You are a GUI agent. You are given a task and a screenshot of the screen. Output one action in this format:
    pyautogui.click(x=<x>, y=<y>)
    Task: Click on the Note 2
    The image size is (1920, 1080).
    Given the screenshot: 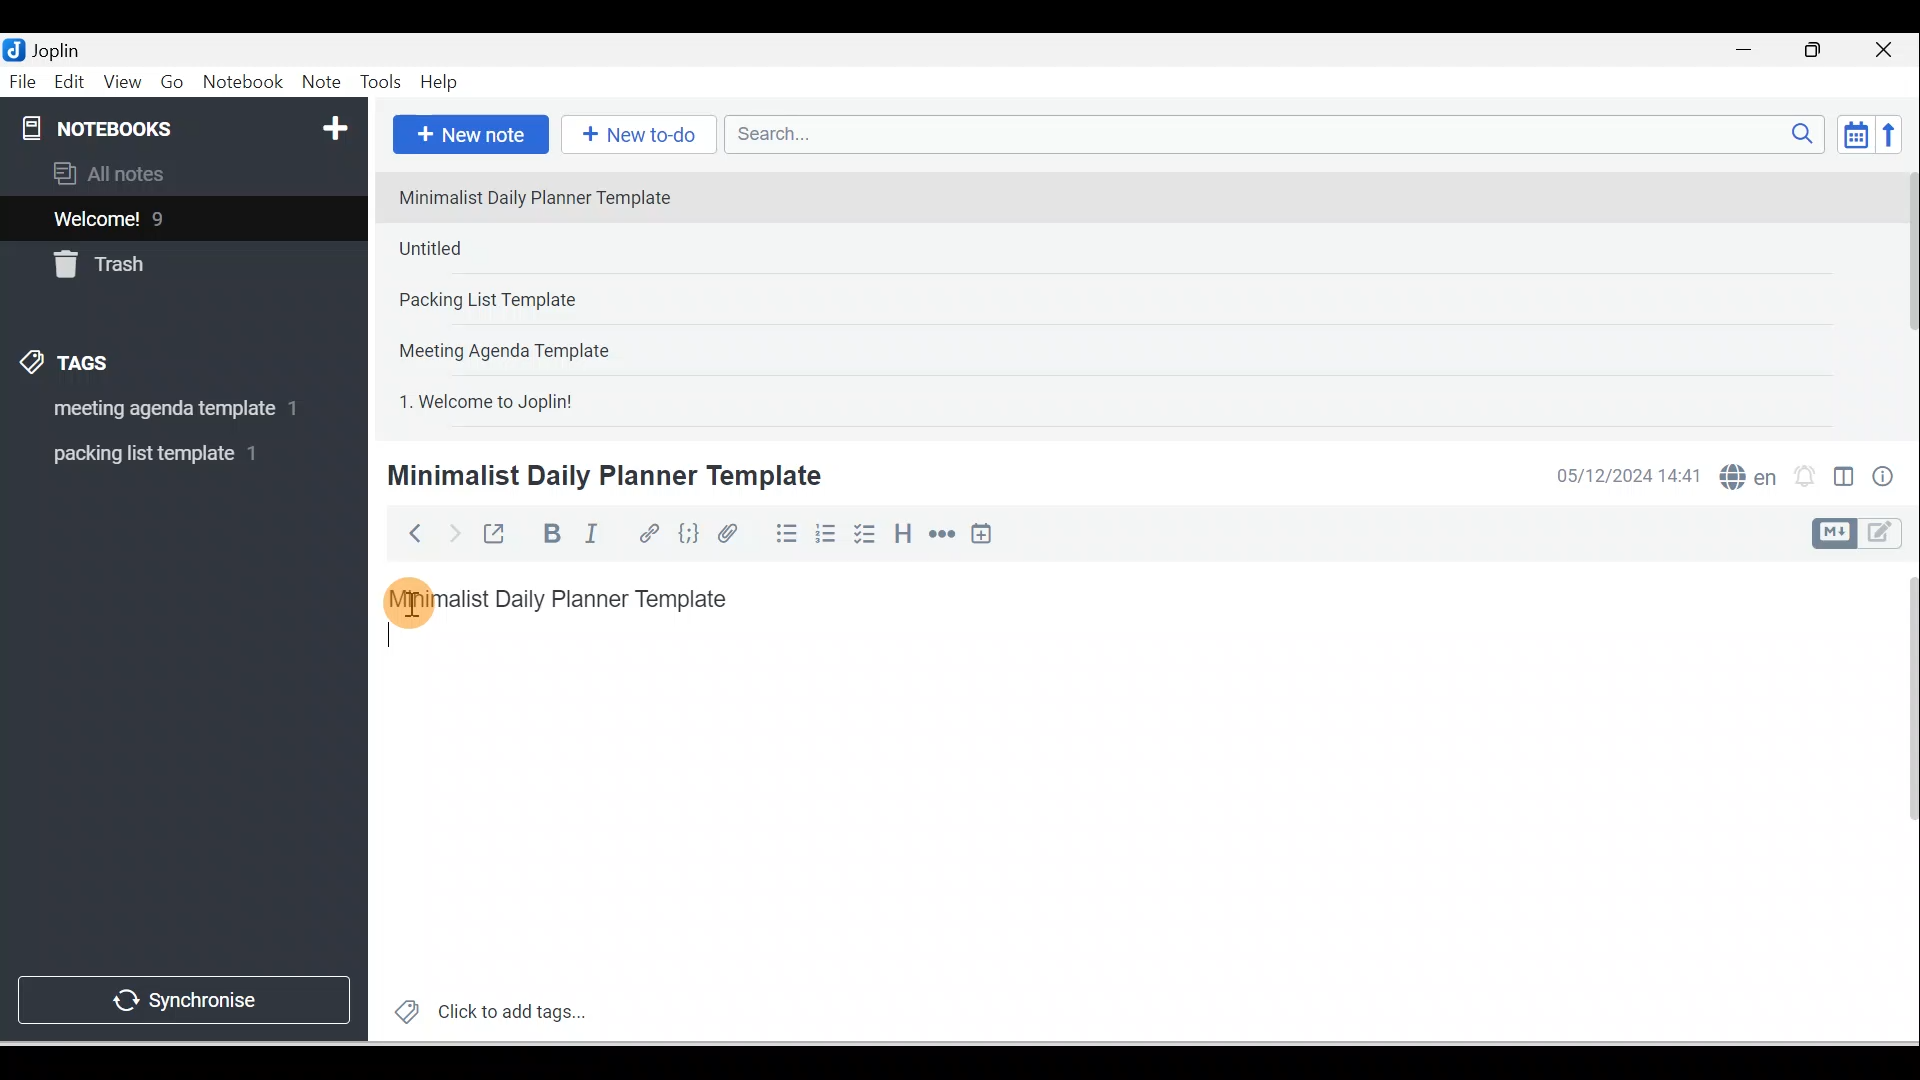 What is the action you would take?
    pyautogui.click(x=529, y=248)
    